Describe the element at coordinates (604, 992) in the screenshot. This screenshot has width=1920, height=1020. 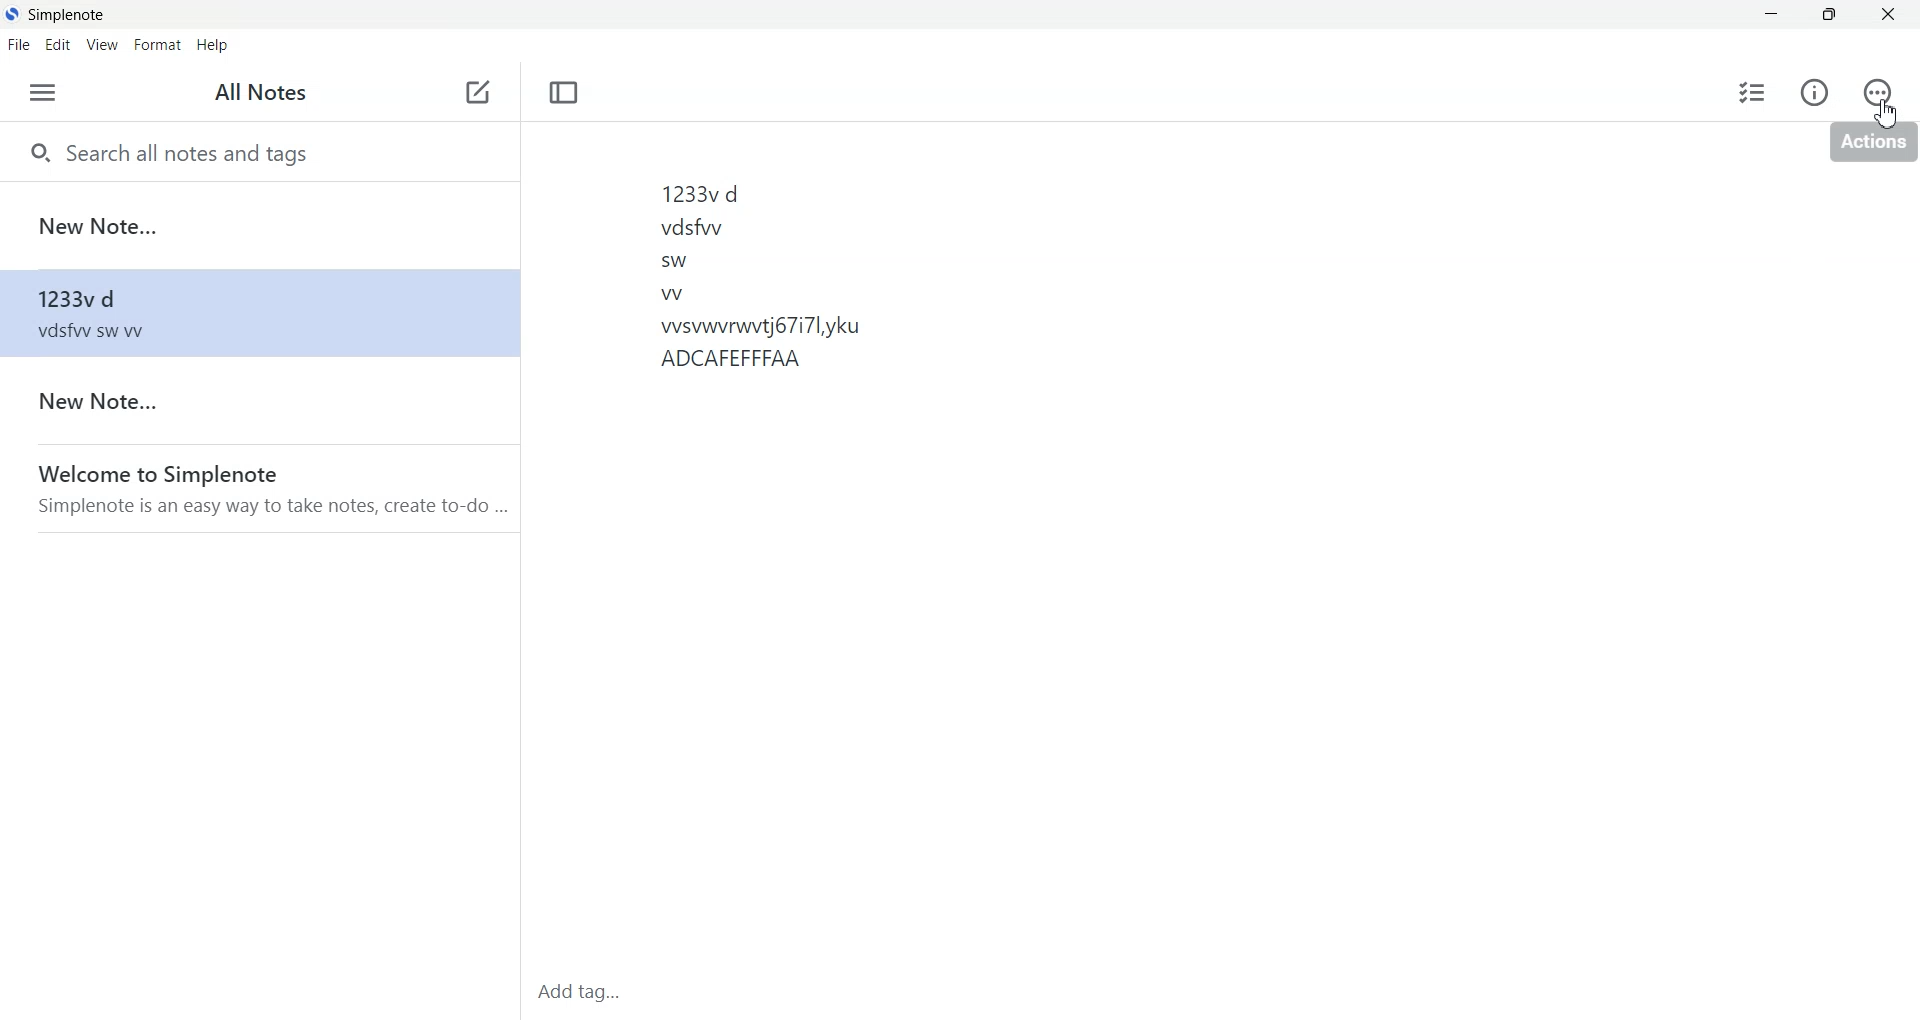
I see `Add tag` at that location.